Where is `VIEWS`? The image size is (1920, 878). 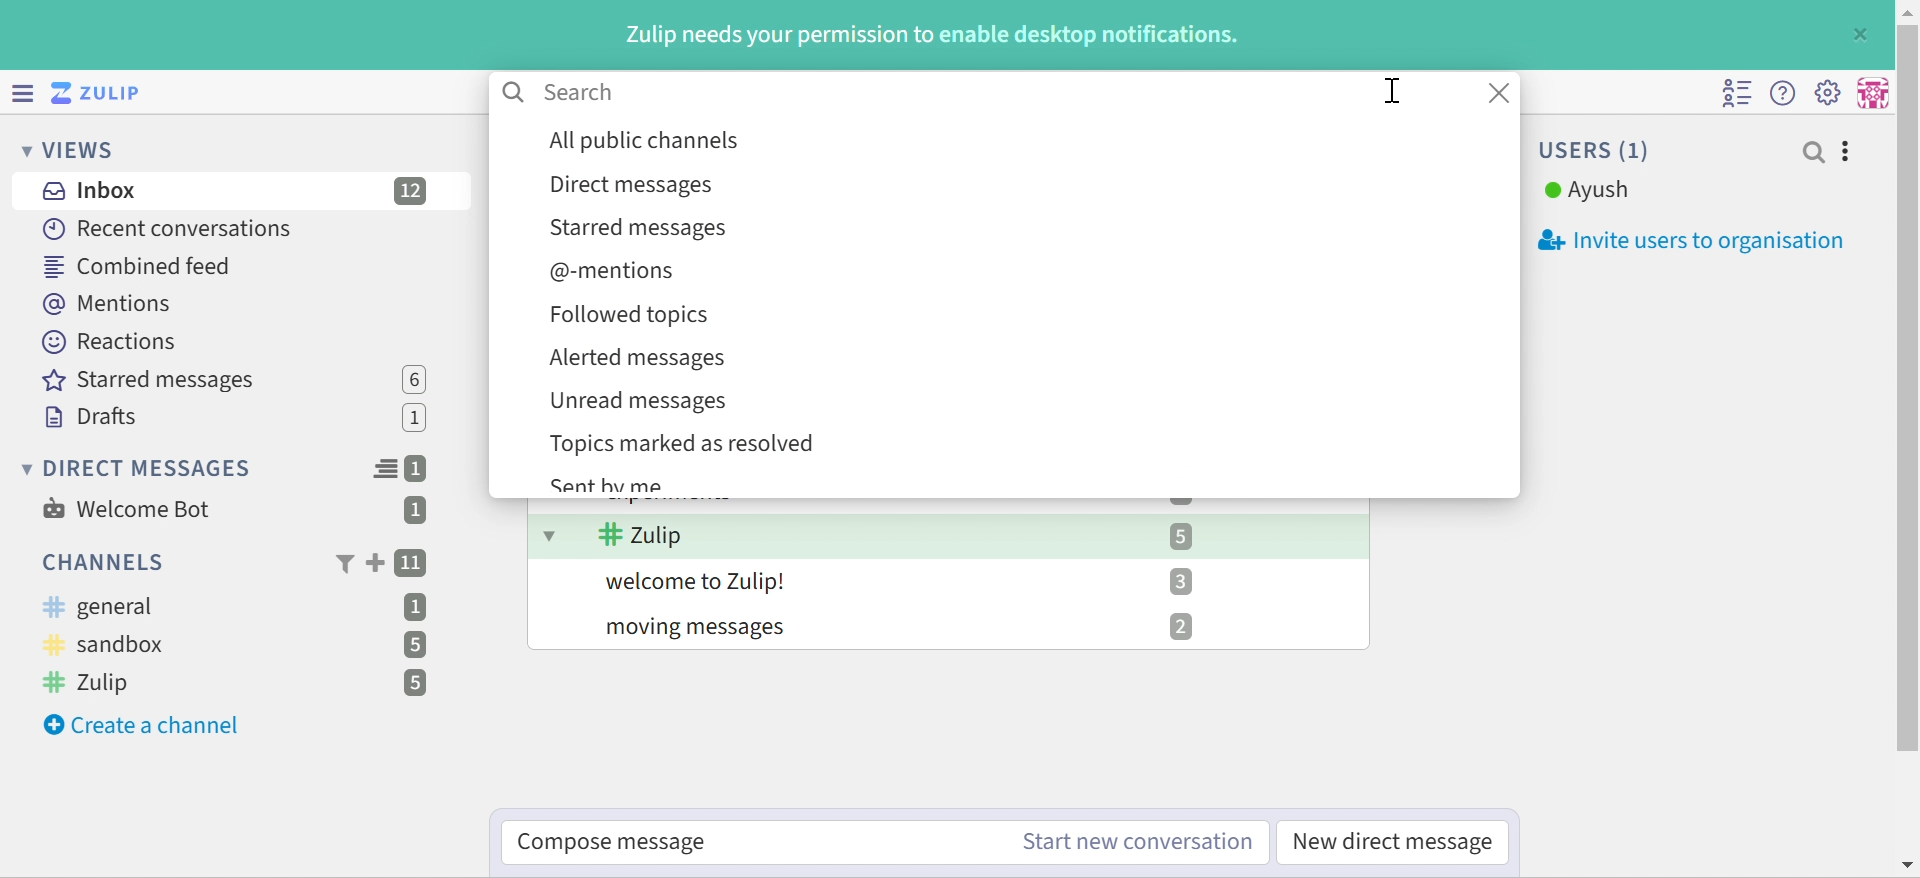 VIEWS is located at coordinates (72, 152).